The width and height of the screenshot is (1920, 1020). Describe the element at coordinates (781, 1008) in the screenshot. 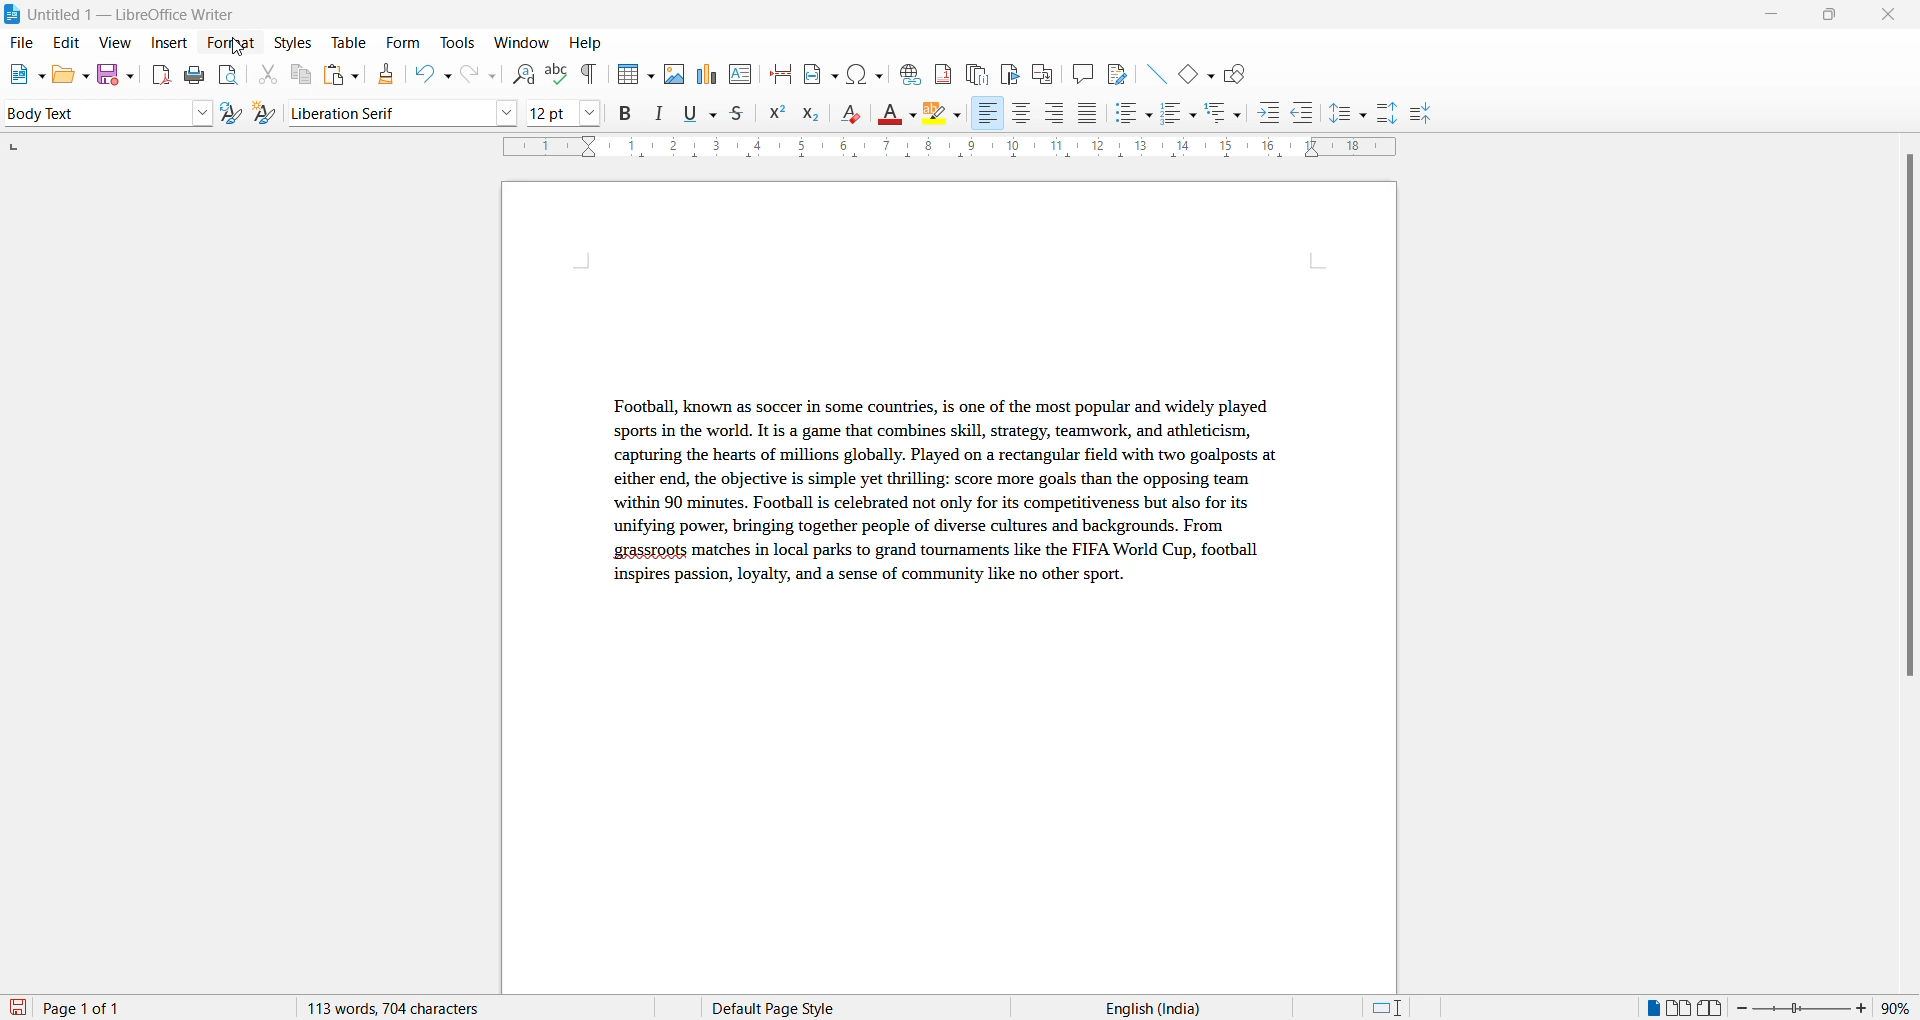

I see `page style` at that location.